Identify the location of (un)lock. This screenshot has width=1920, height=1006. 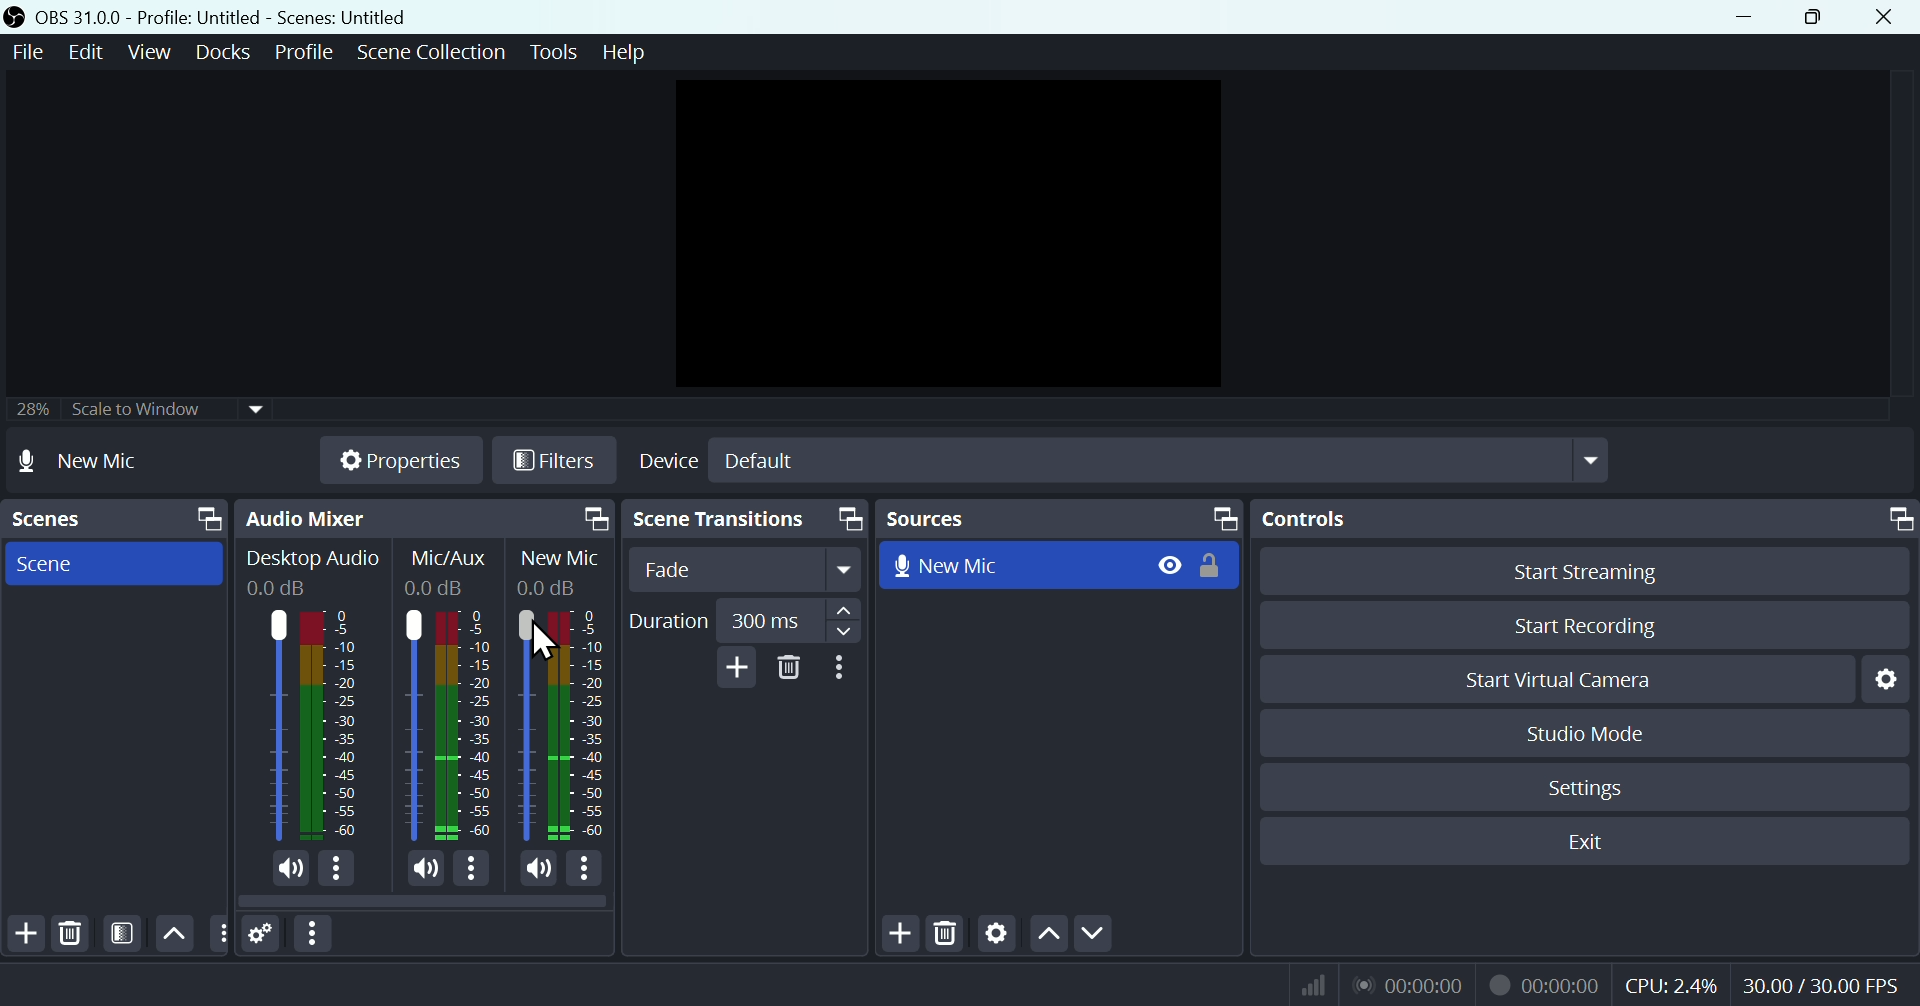
(1215, 565).